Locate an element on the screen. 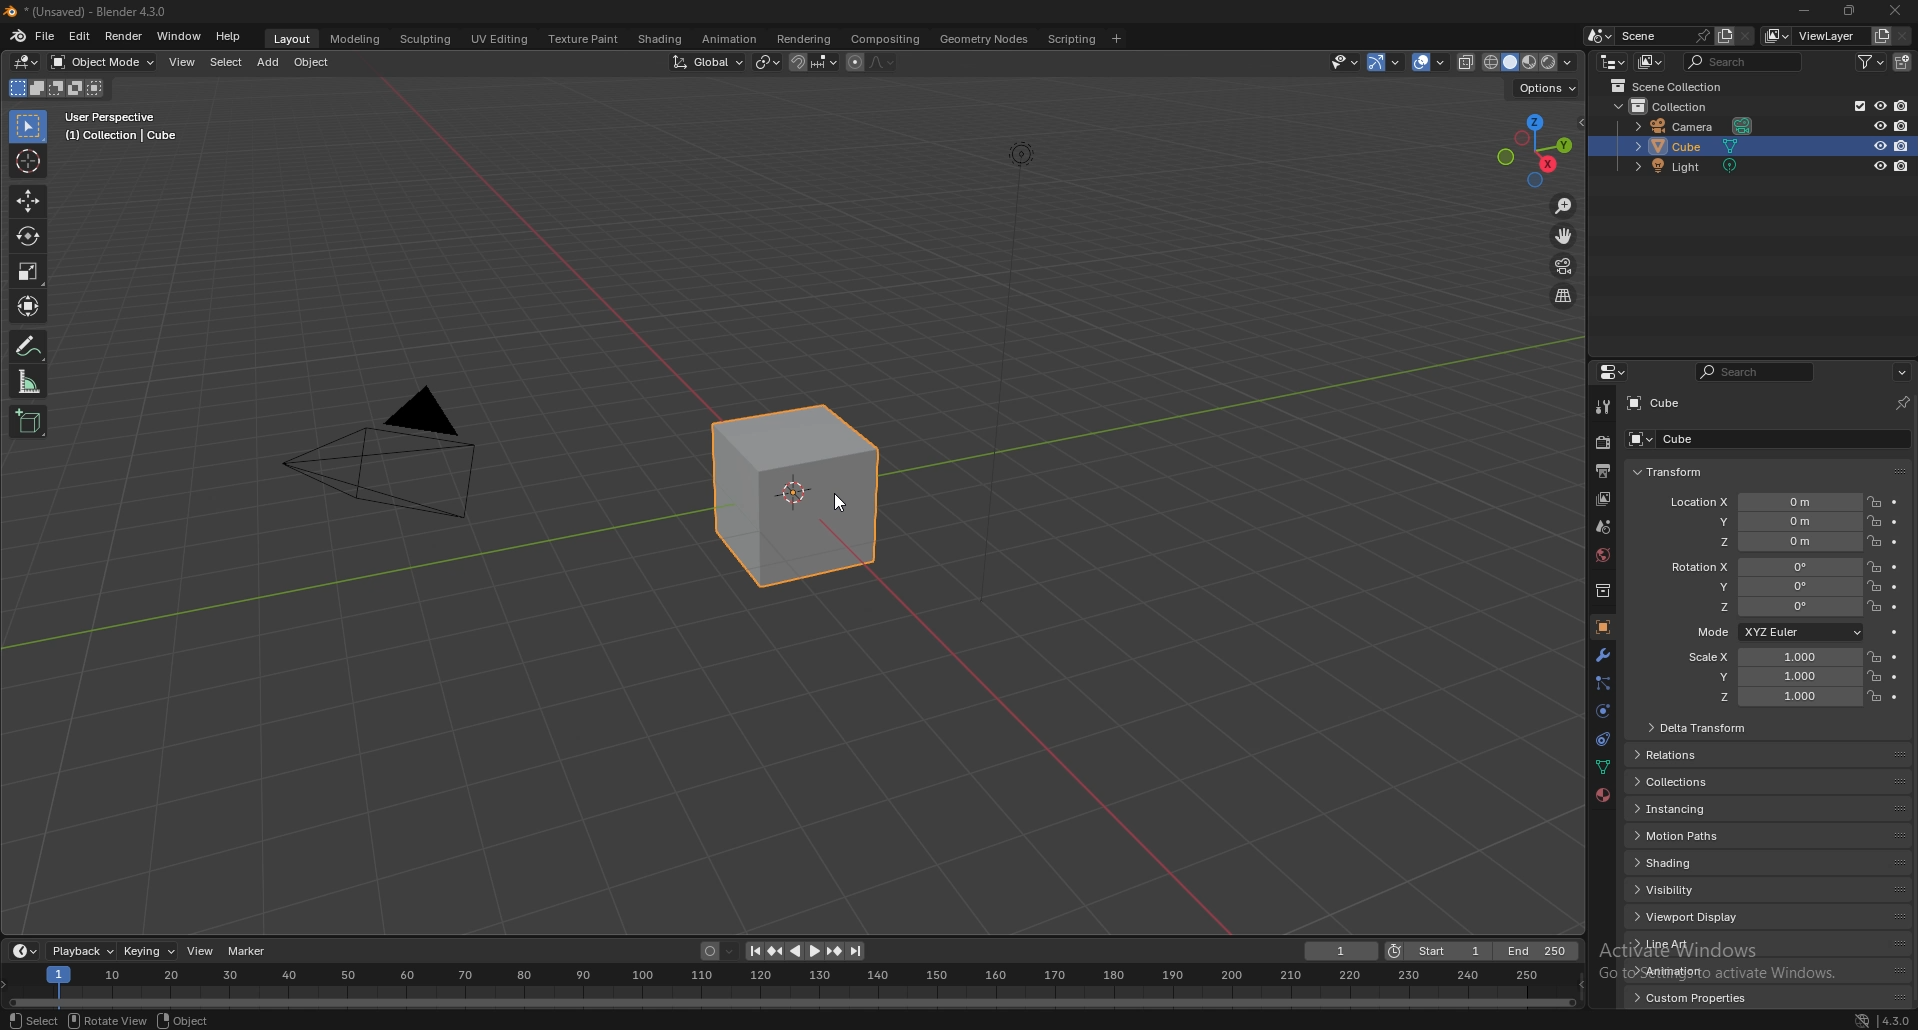 The height and width of the screenshot is (1030, 1918). marker is located at coordinates (246, 951).